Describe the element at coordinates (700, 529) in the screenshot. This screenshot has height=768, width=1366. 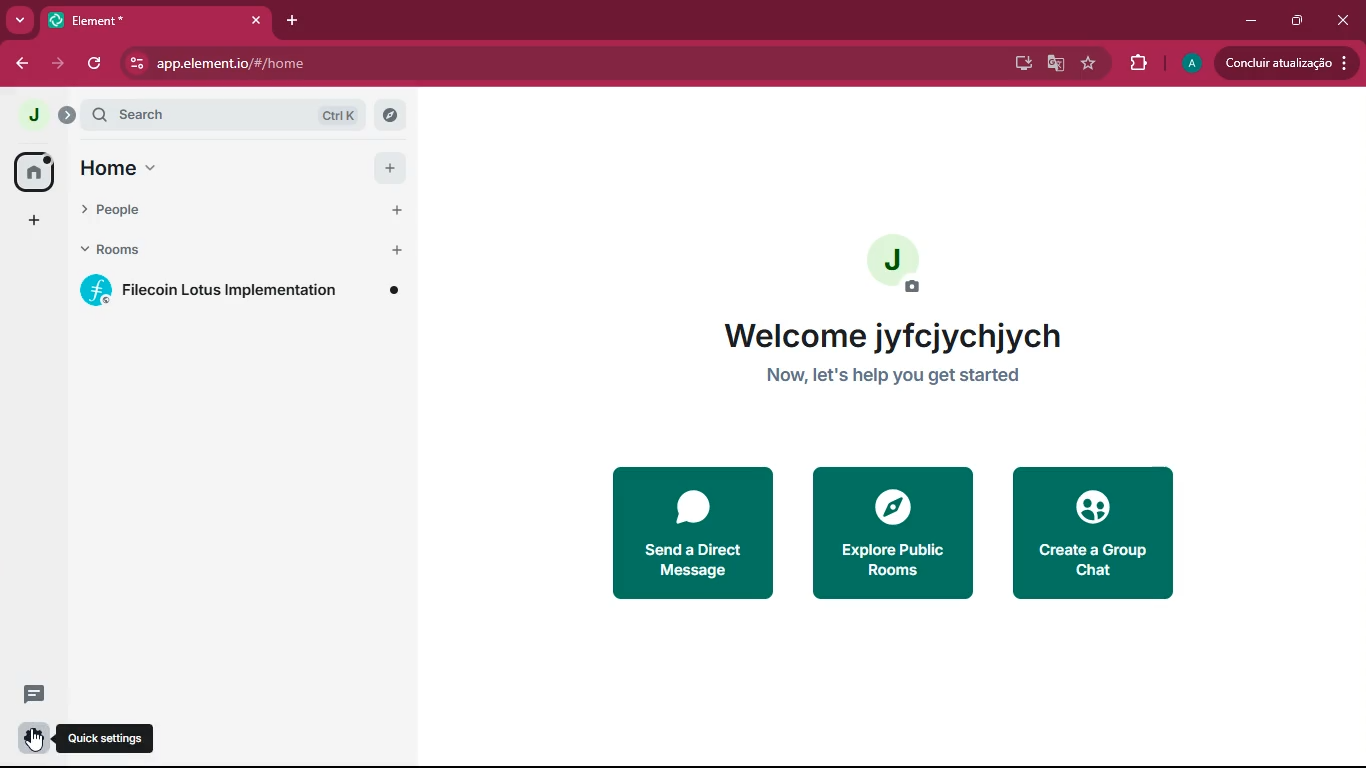
I see `send a direct message` at that location.